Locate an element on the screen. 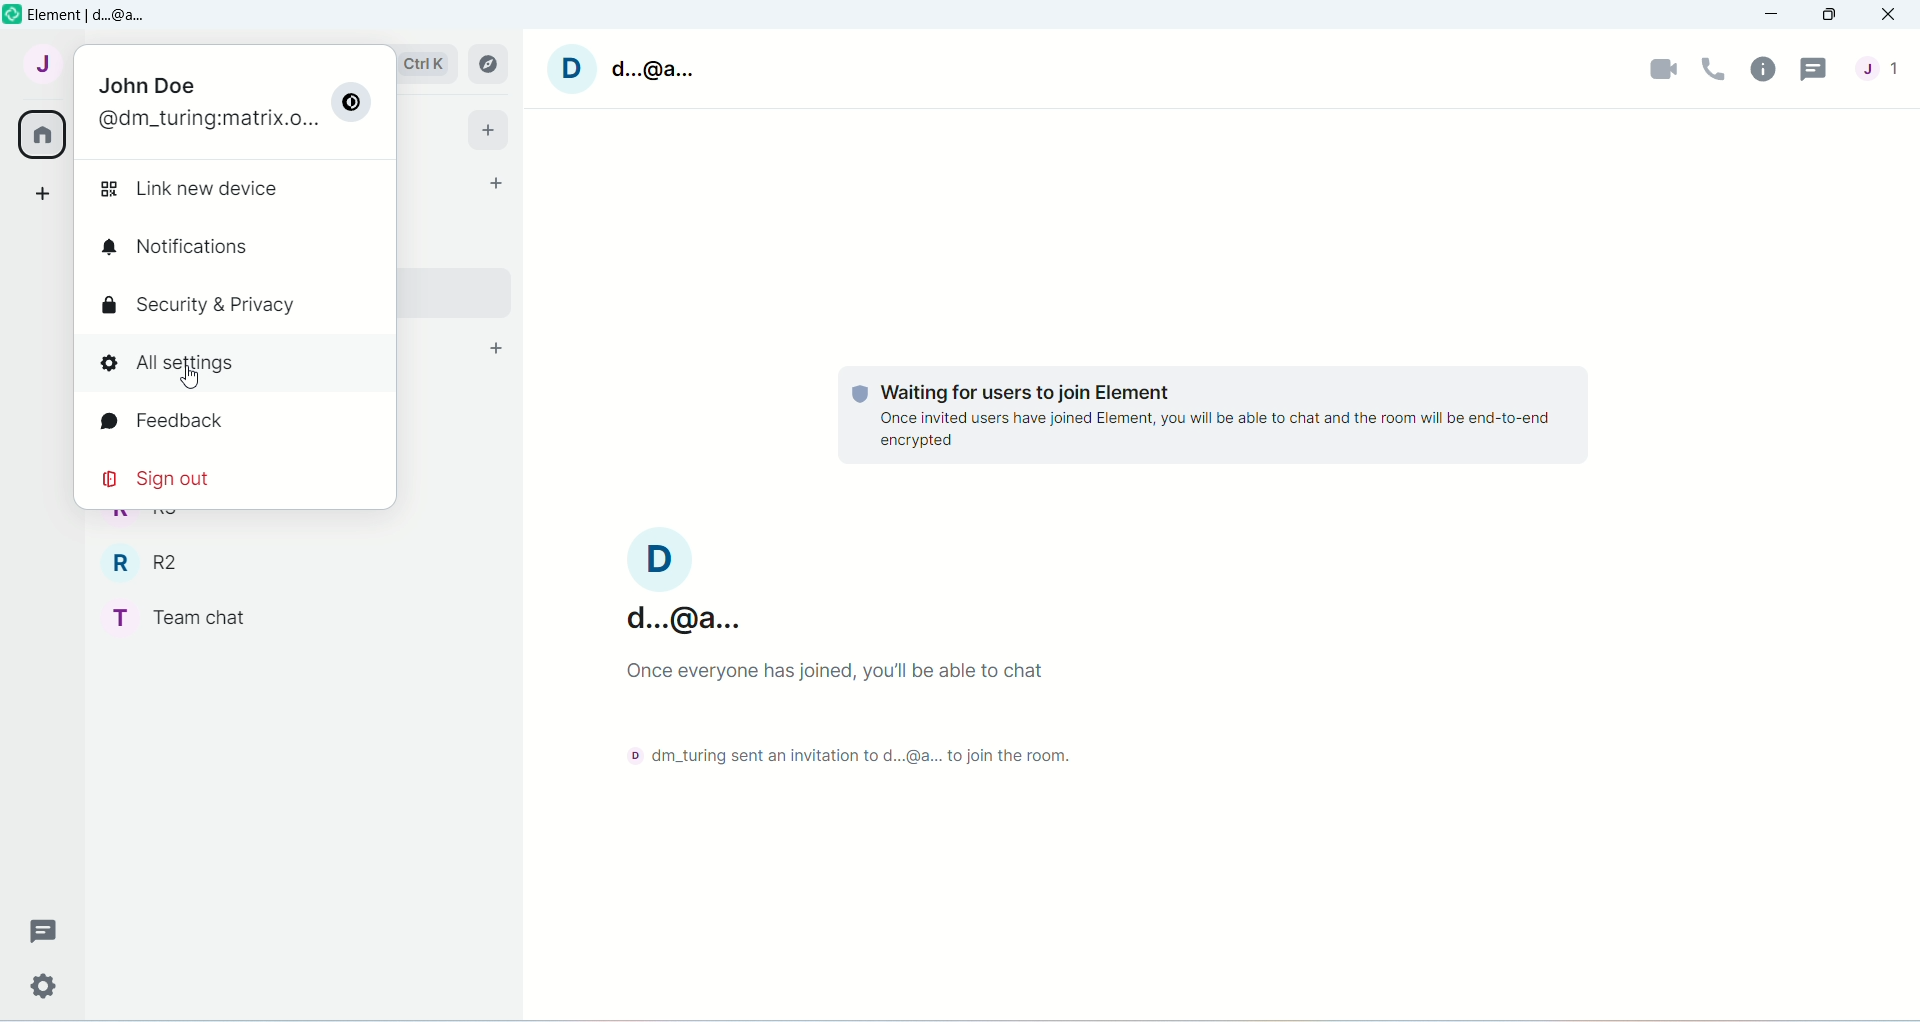  Room info is located at coordinates (1766, 72).